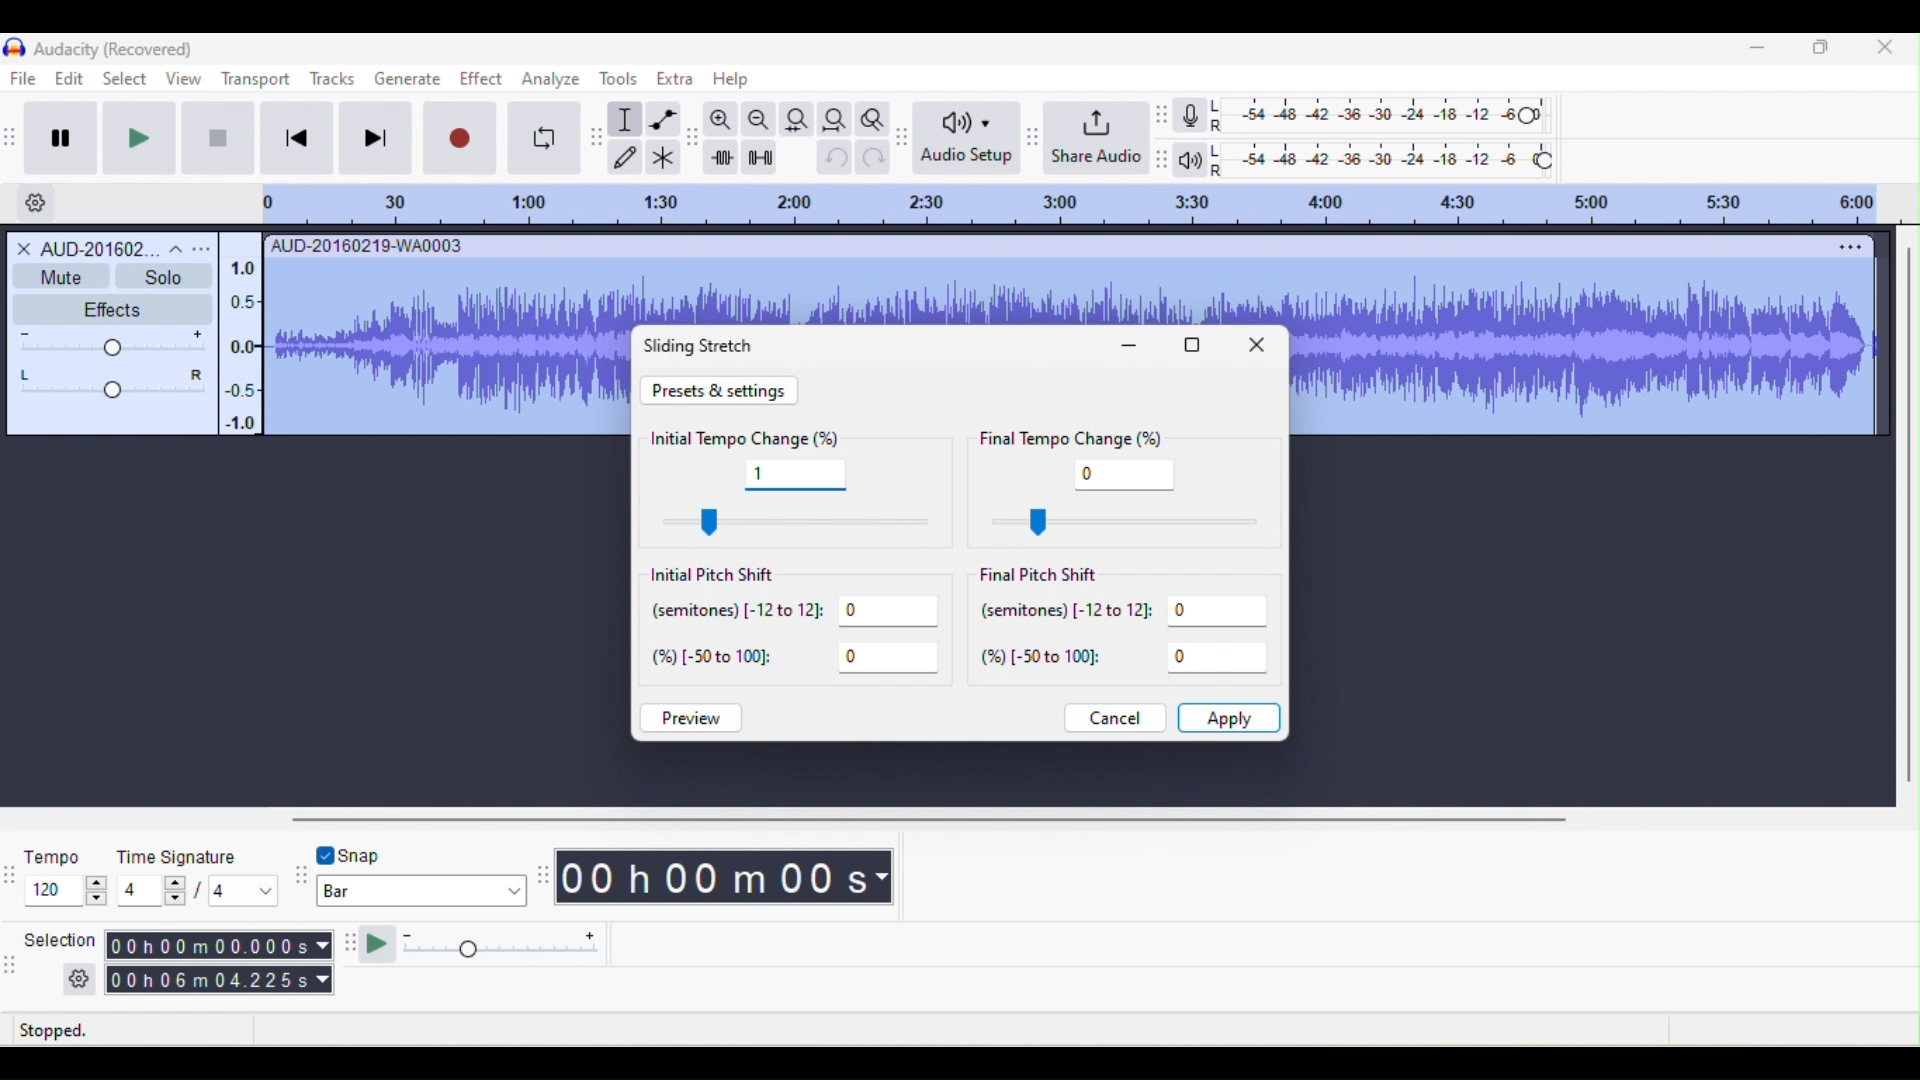 The width and height of the screenshot is (1920, 1080). Describe the element at coordinates (35, 201) in the screenshot. I see `Settings` at that location.